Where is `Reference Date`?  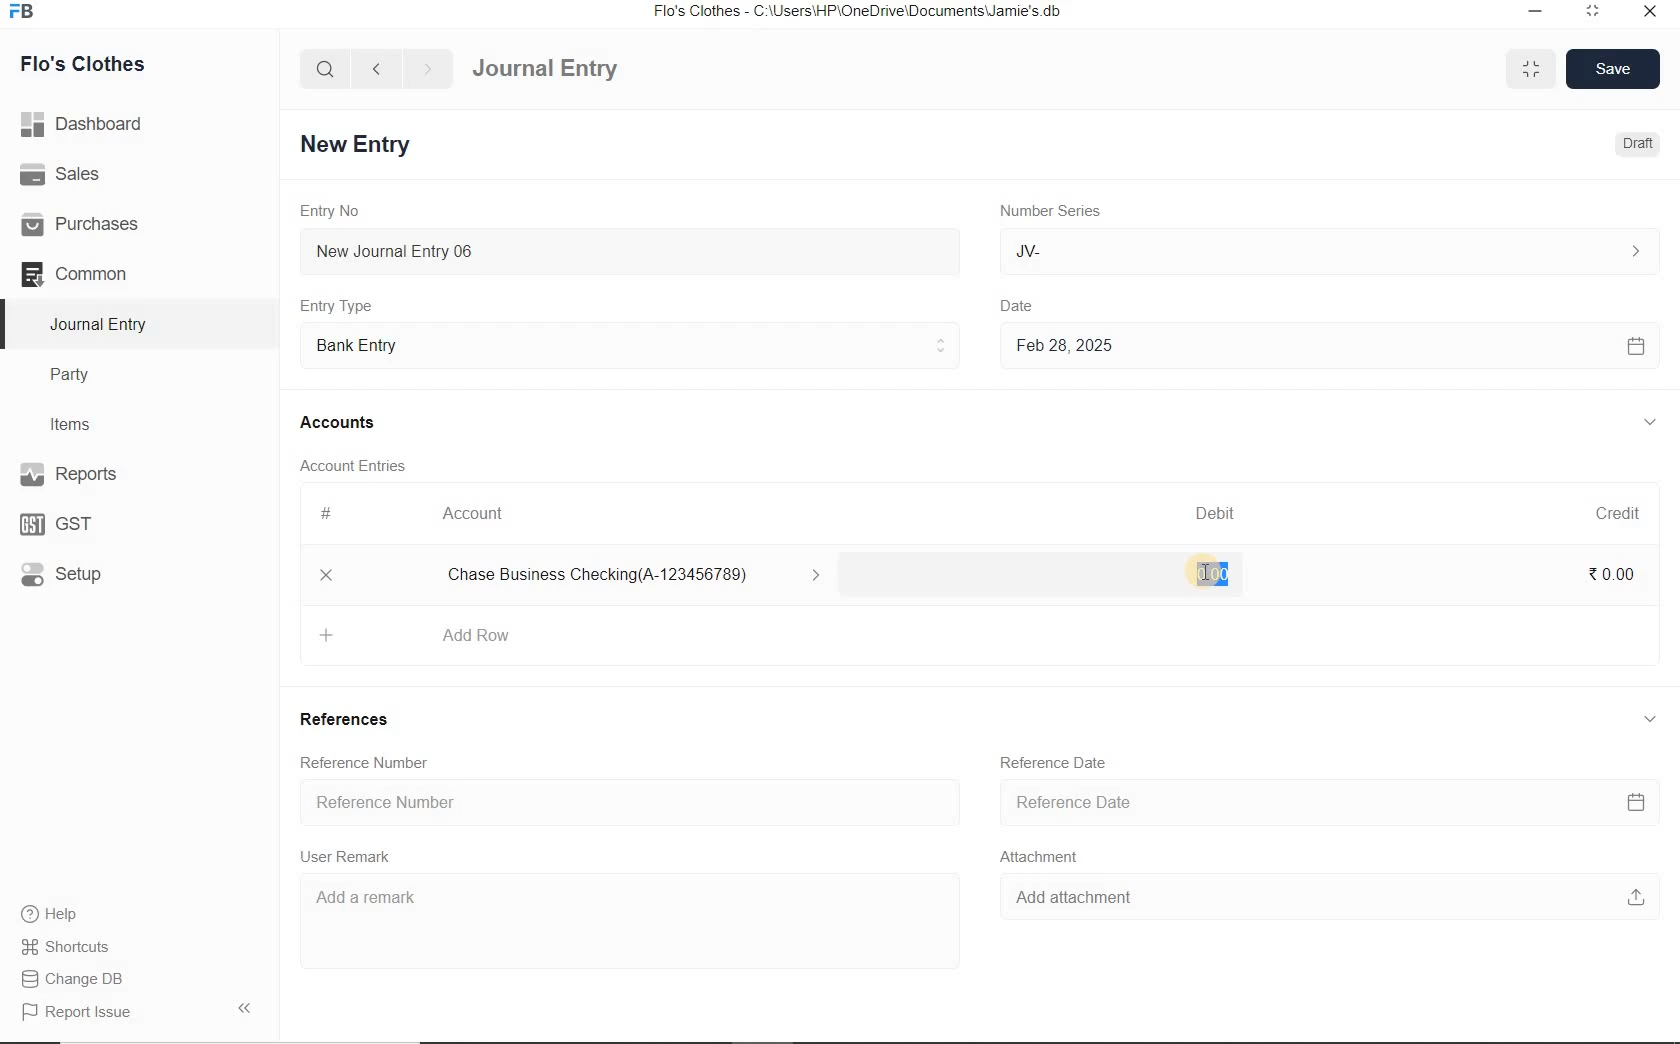
Reference Date is located at coordinates (1057, 763).